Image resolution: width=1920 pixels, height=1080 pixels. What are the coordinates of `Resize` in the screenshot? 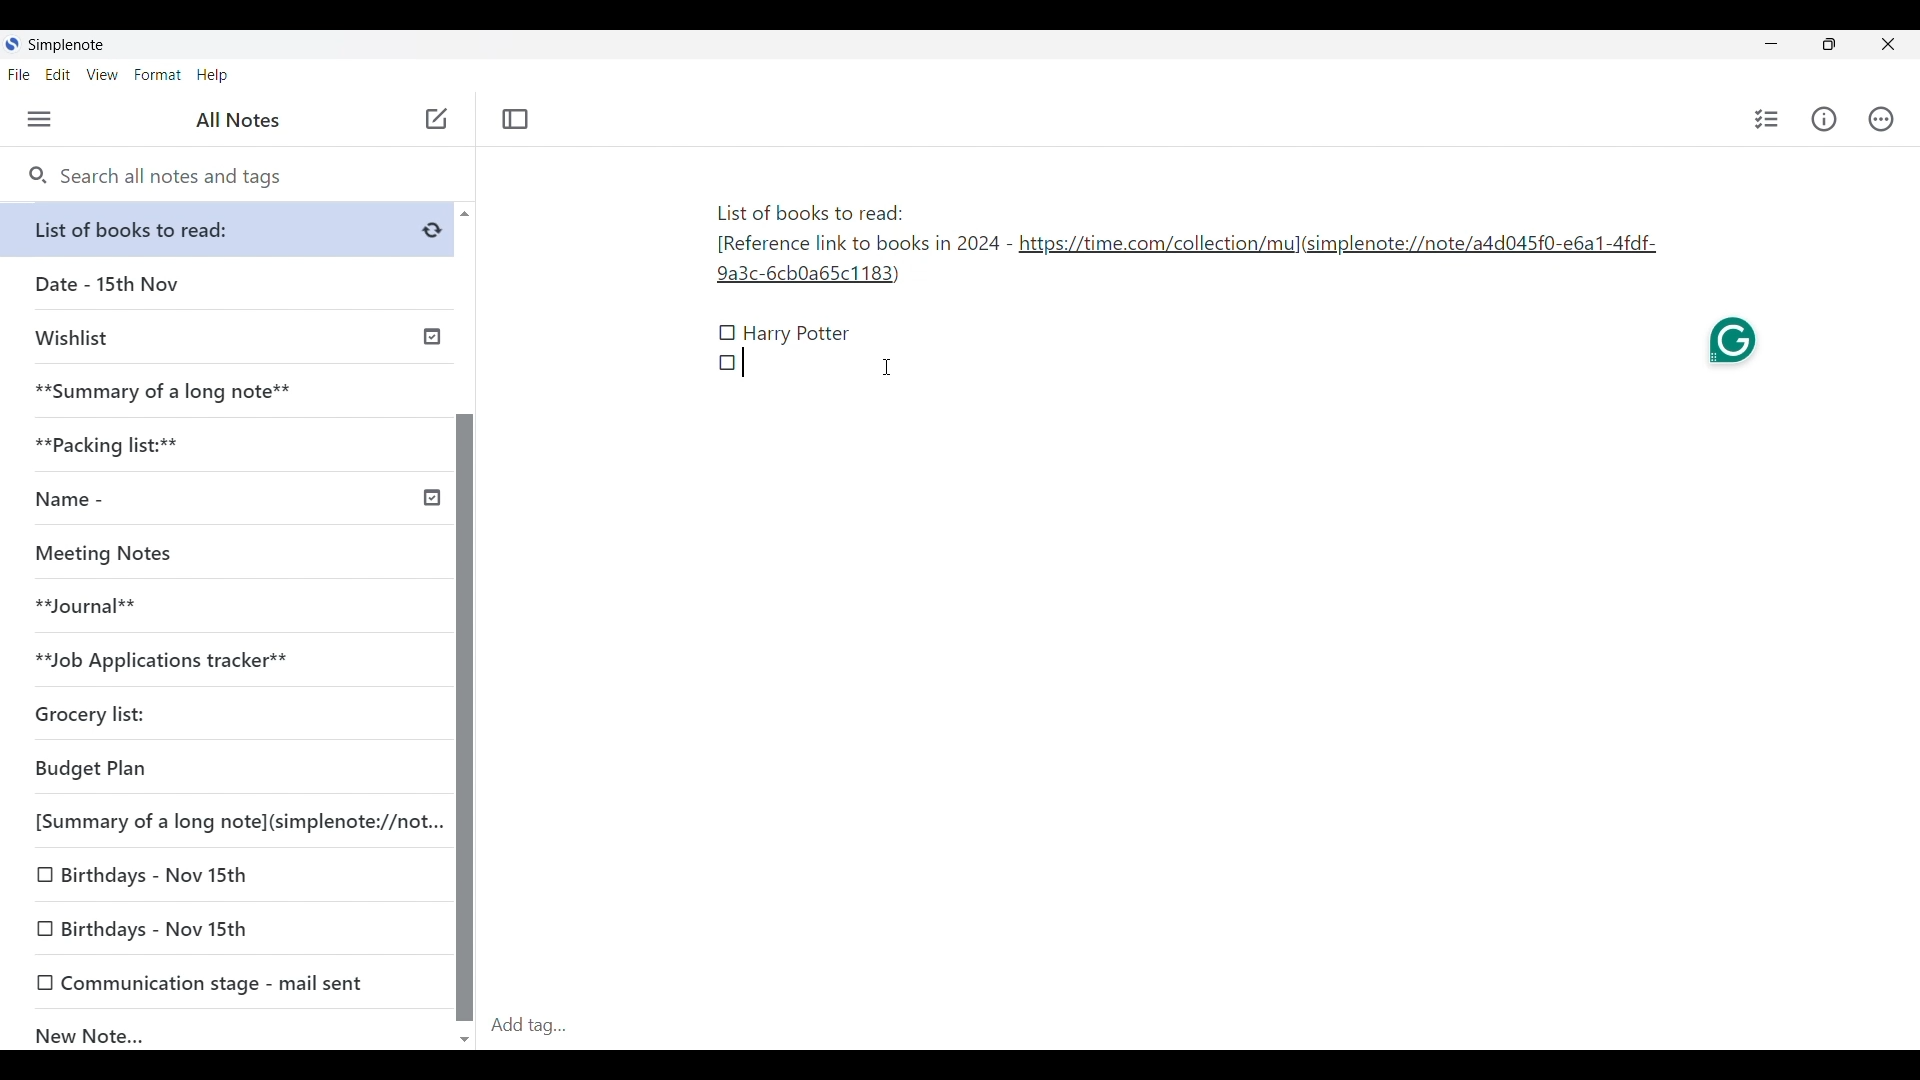 It's located at (1823, 46).